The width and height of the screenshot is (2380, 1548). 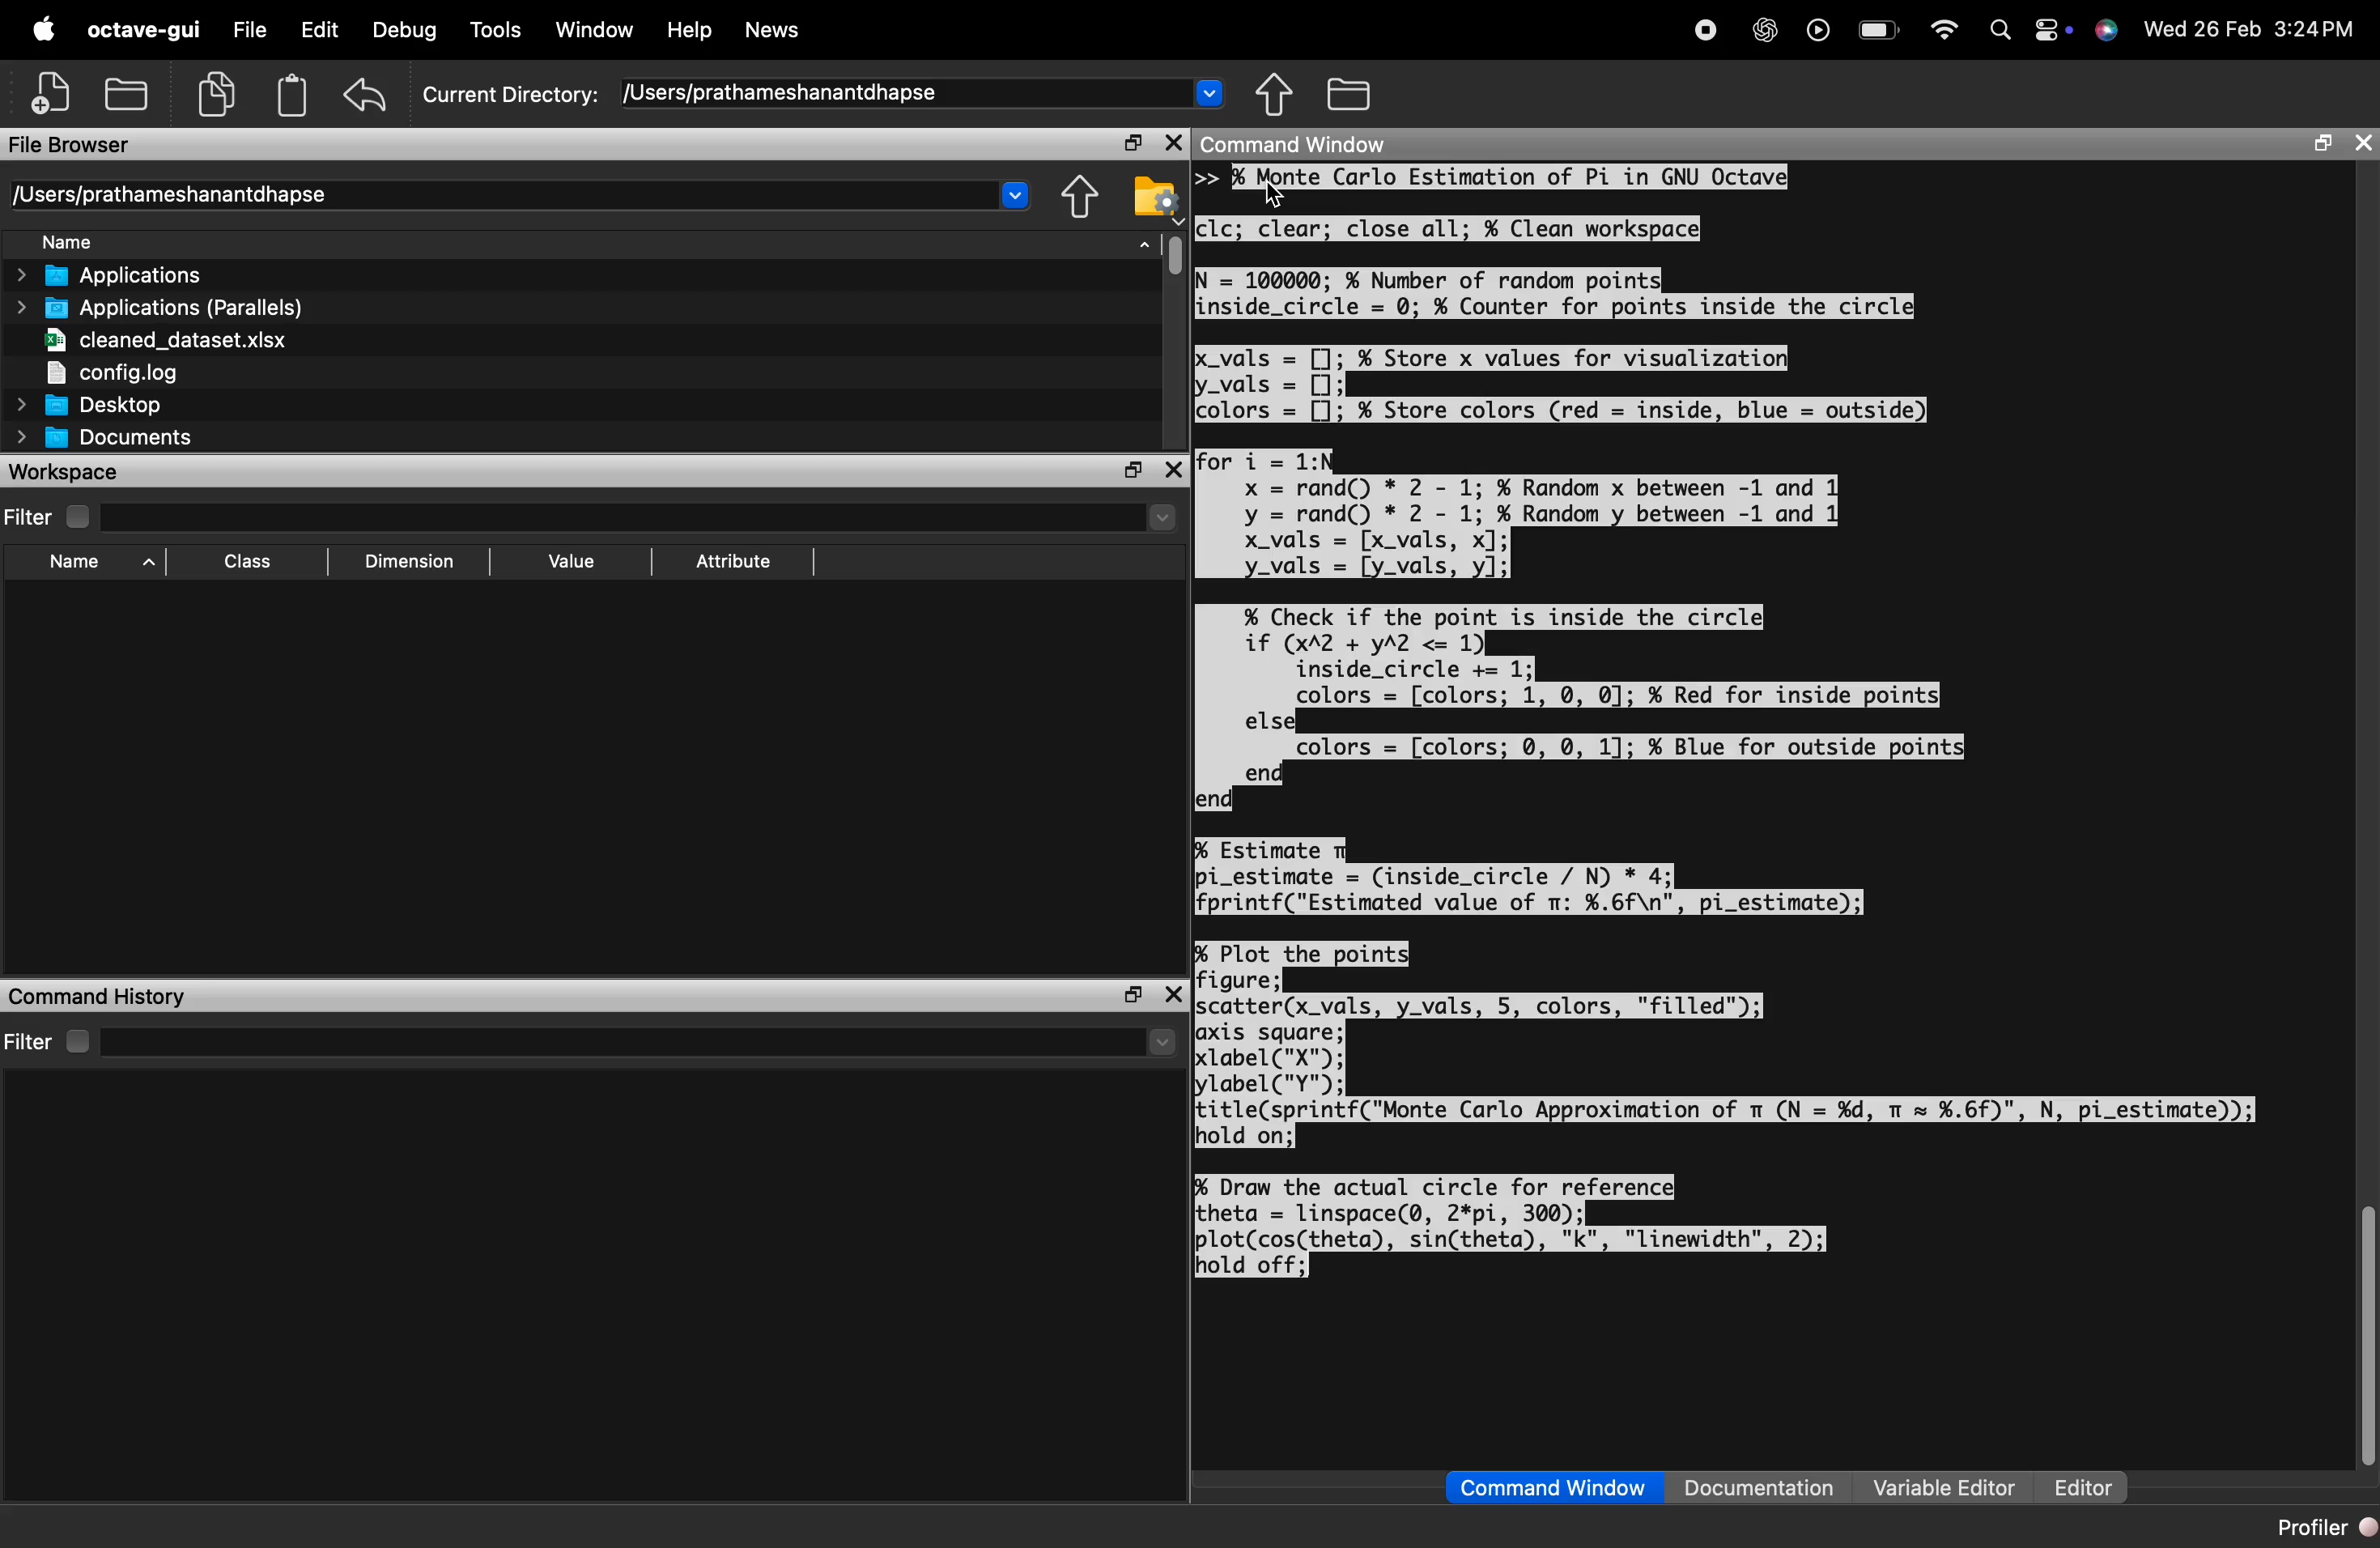 I want to click on Close, so click(x=1176, y=993).